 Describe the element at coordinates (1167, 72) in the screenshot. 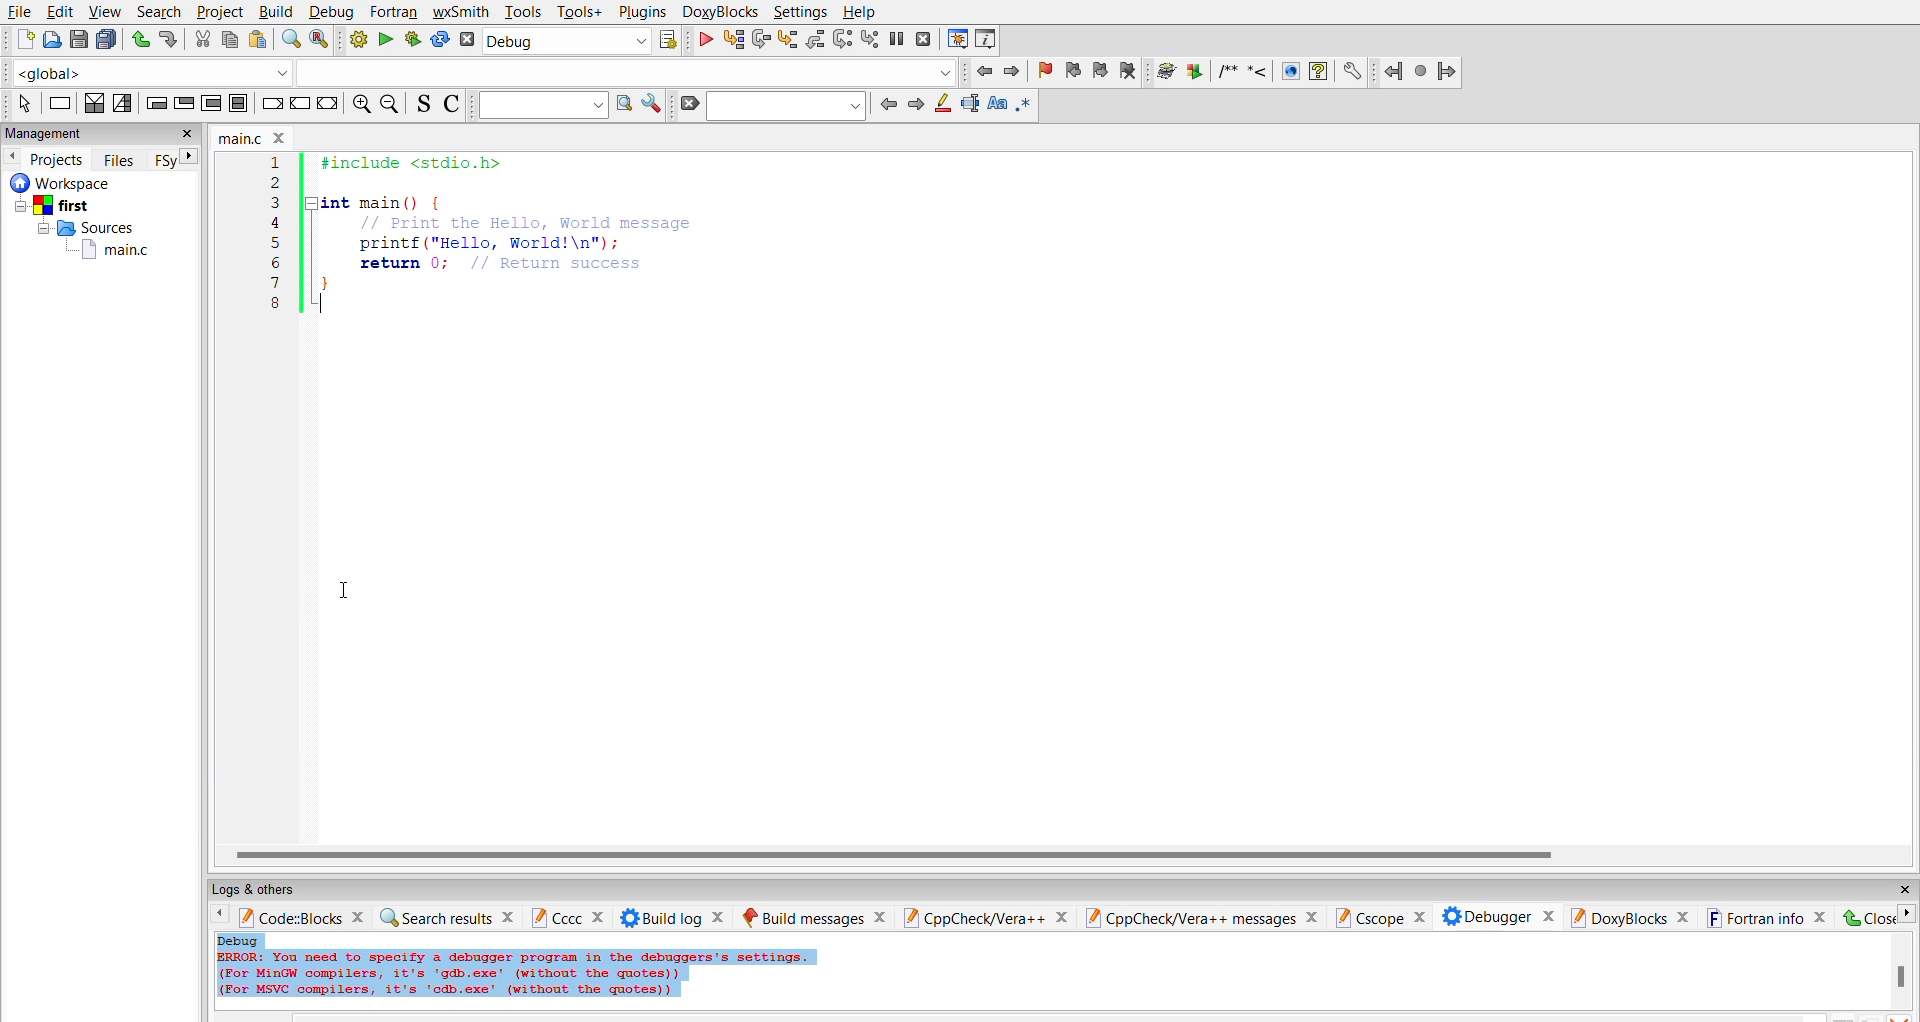

I see `Run doxywizard` at that location.